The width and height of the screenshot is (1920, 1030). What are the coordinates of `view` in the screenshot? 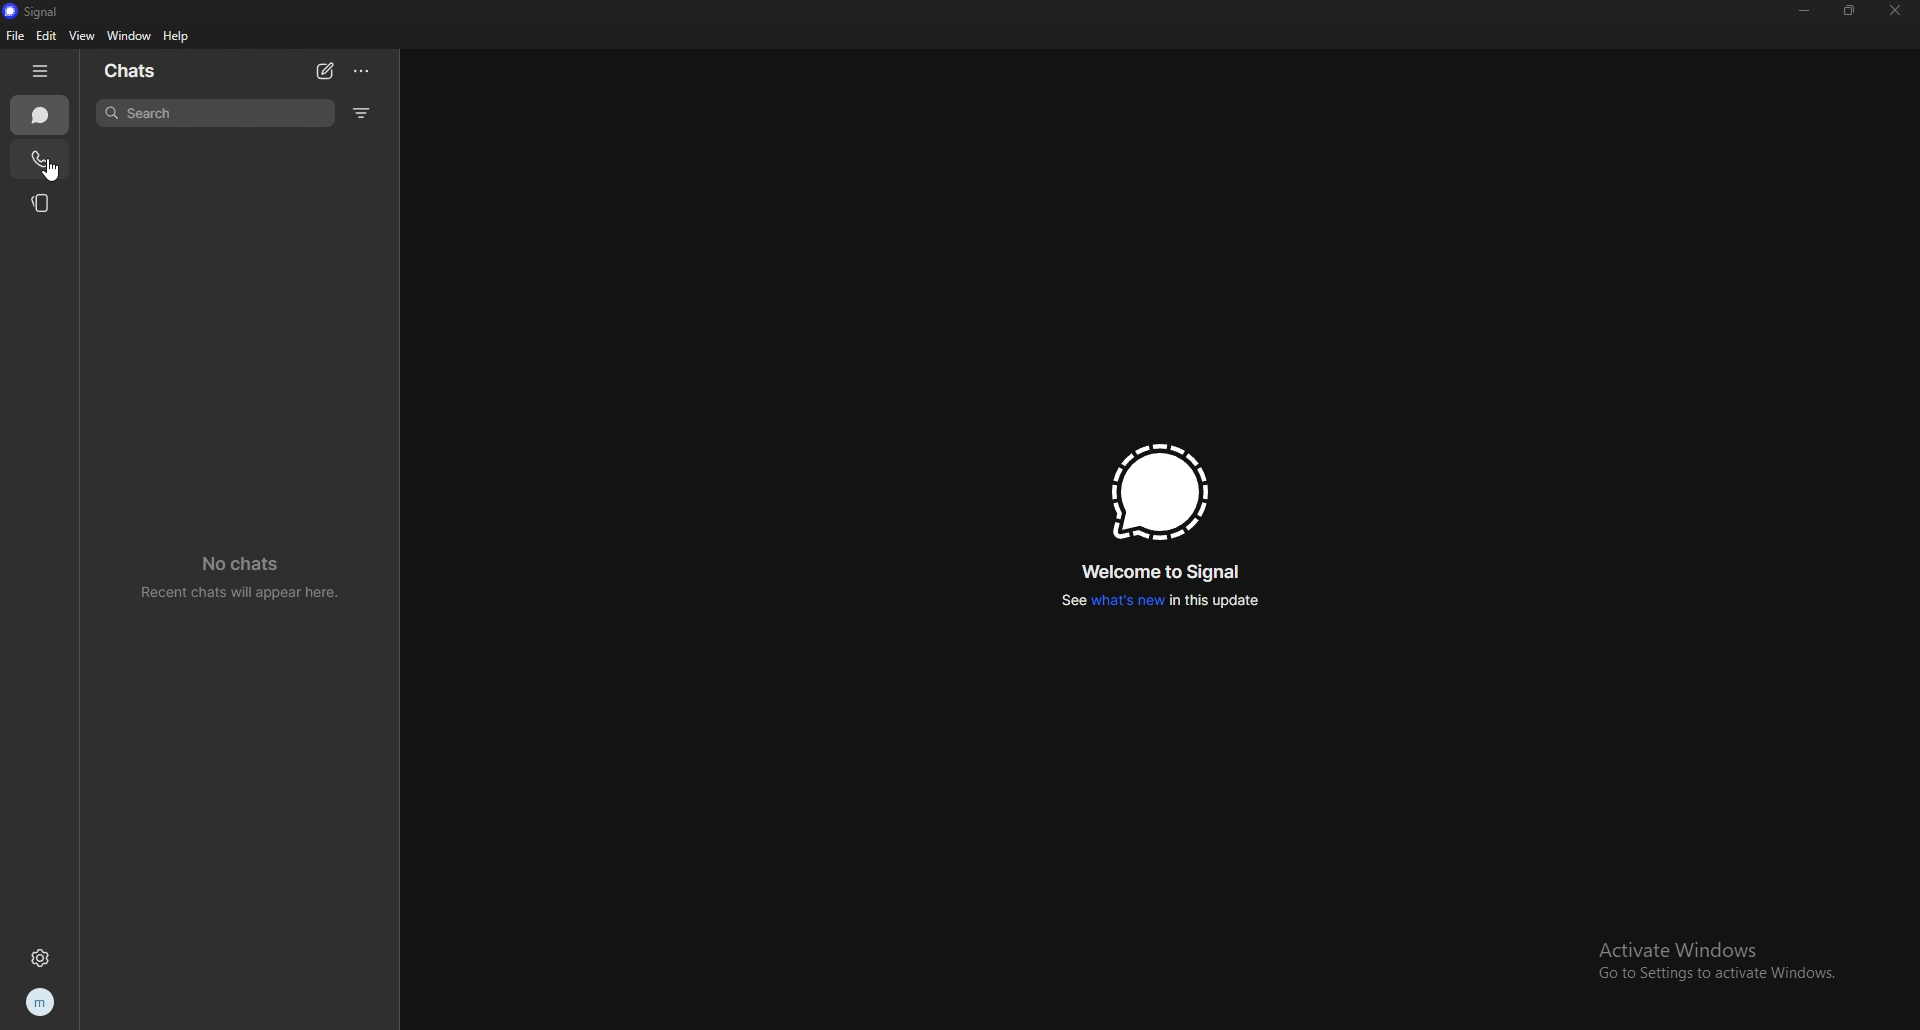 It's located at (81, 36).